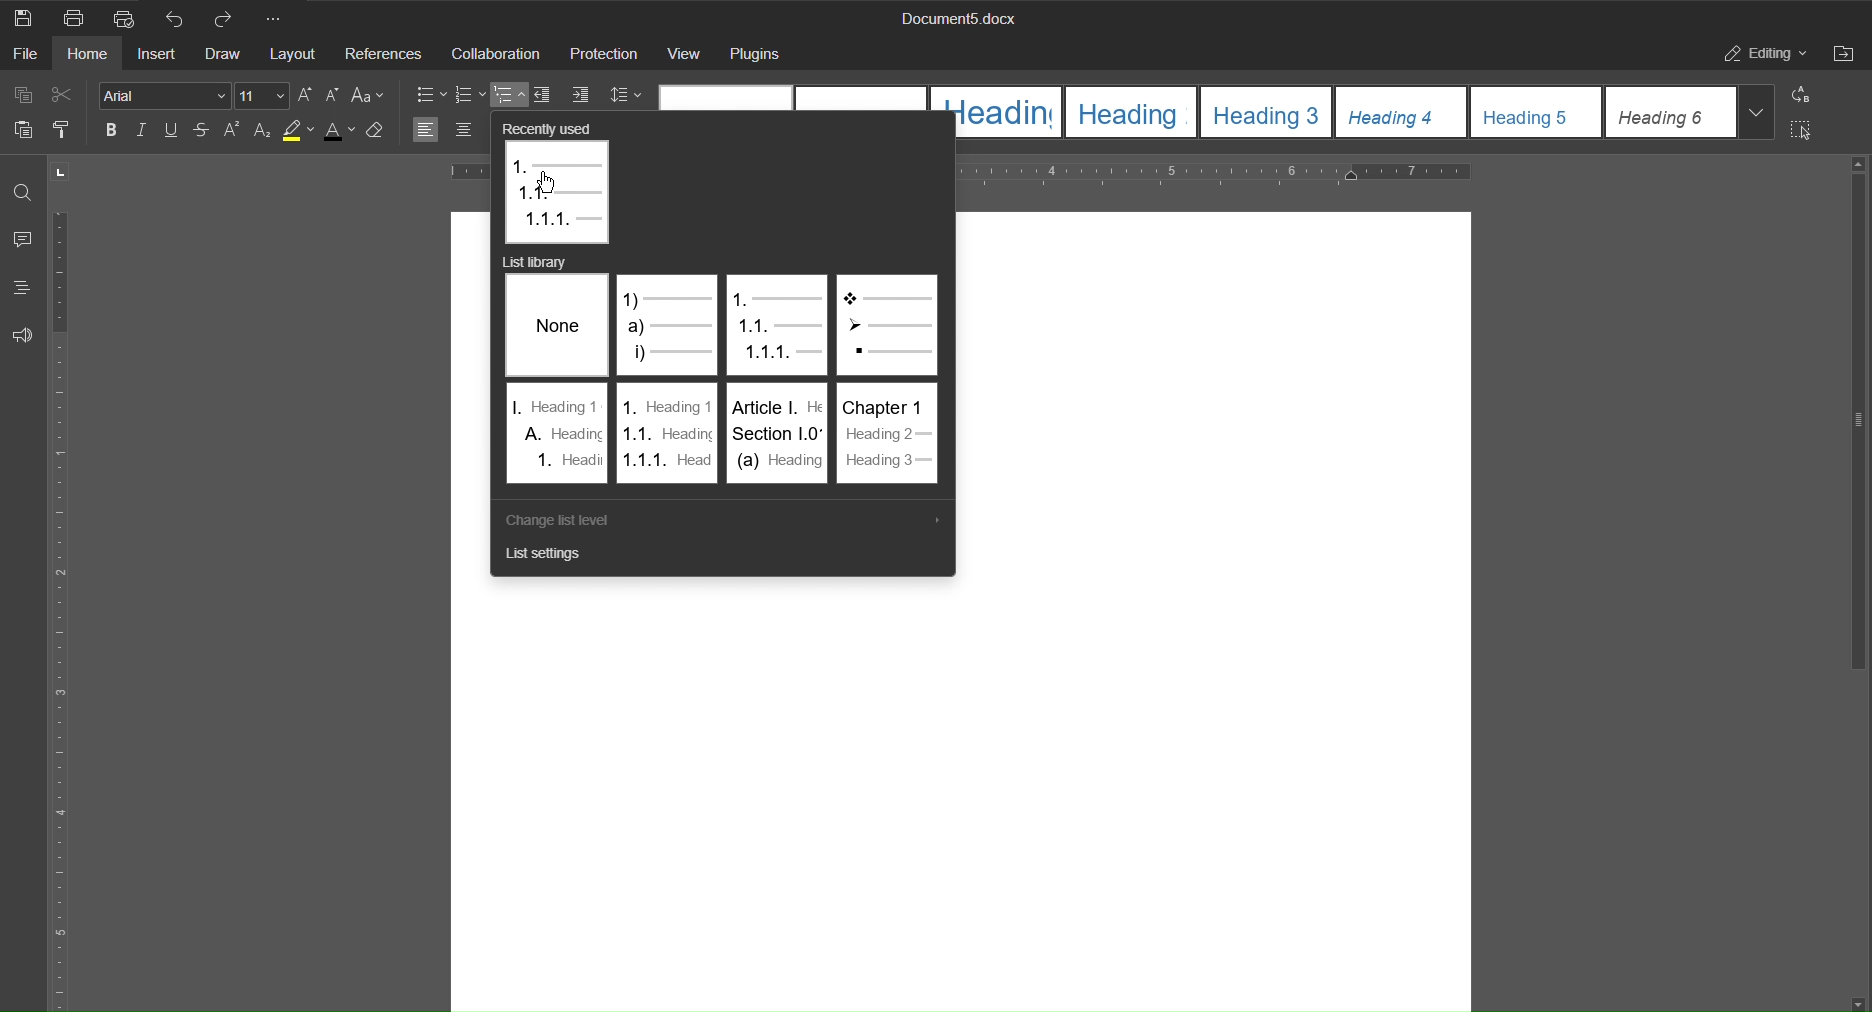 The height and width of the screenshot is (1012, 1872). I want to click on Font Style, so click(164, 95).